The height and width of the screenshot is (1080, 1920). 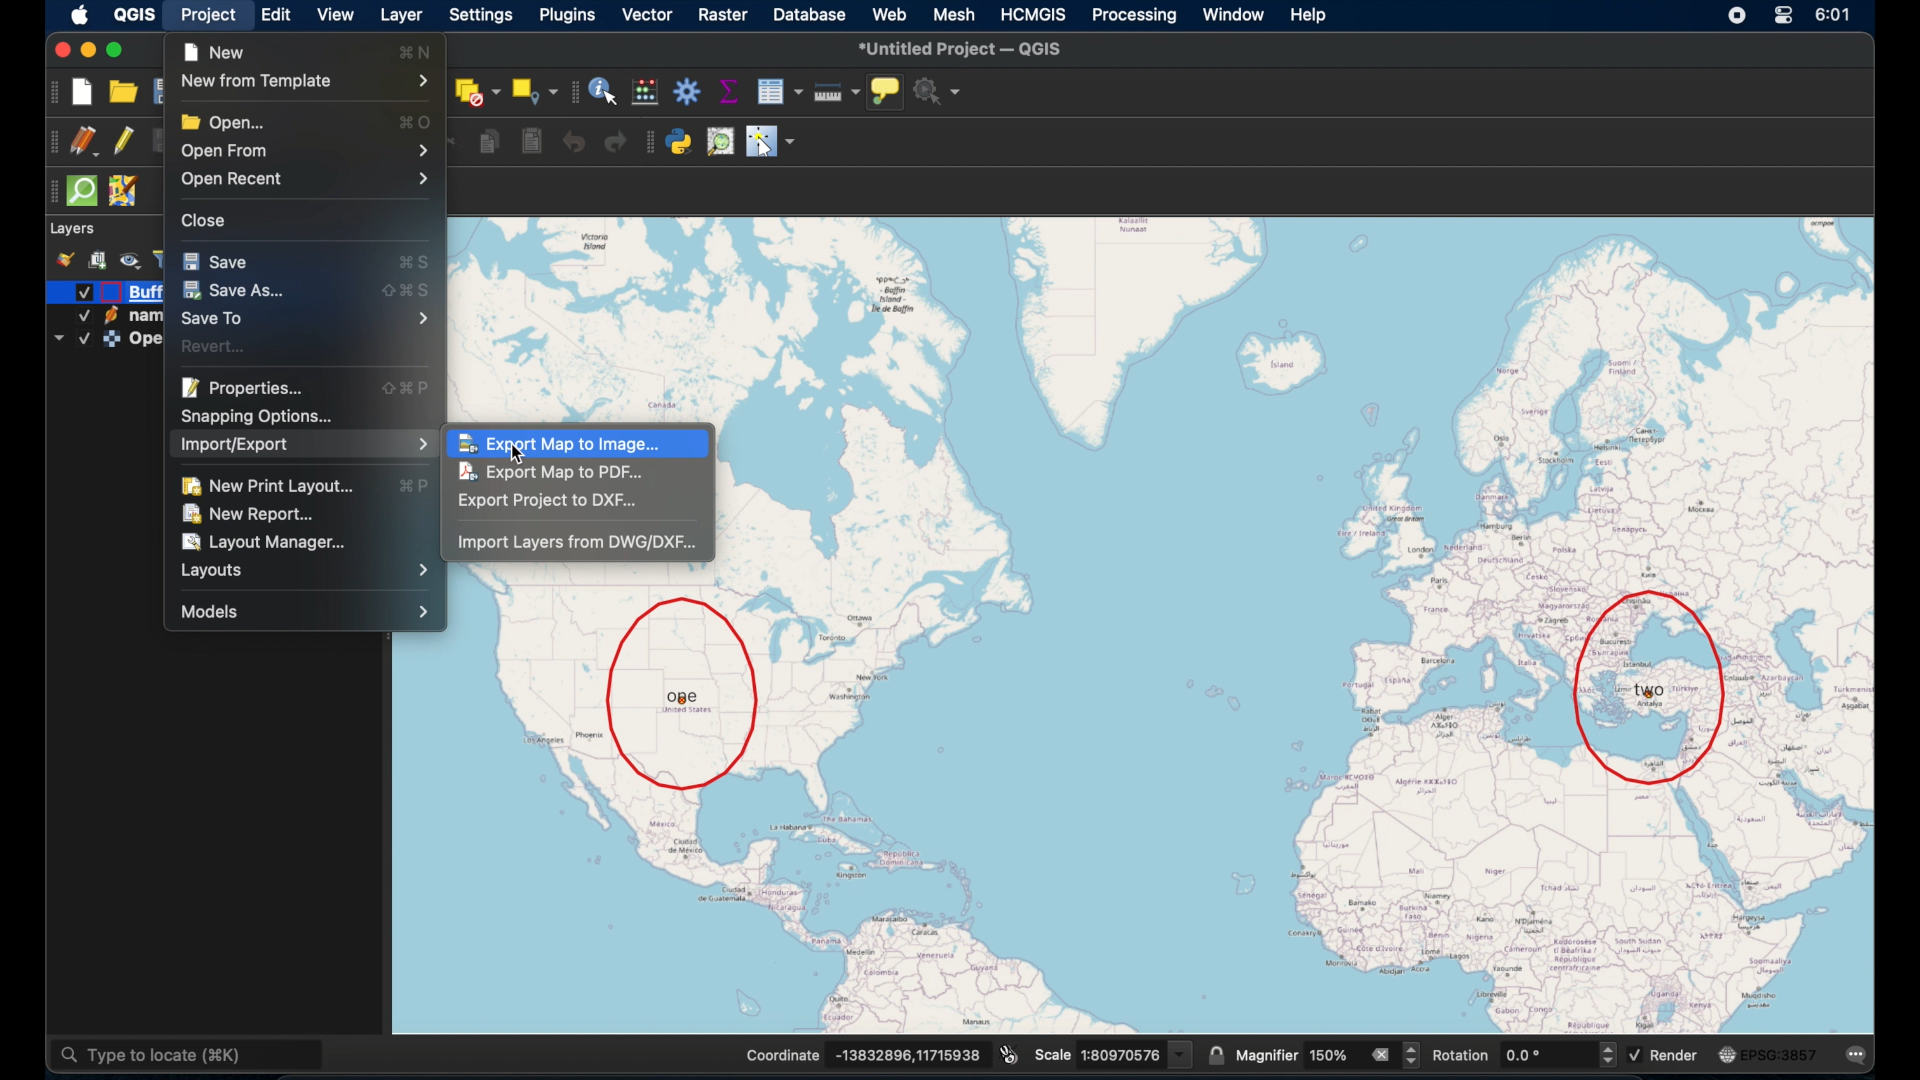 What do you see at coordinates (51, 142) in the screenshot?
I see `drag handle` at bounding box center [51, 142].